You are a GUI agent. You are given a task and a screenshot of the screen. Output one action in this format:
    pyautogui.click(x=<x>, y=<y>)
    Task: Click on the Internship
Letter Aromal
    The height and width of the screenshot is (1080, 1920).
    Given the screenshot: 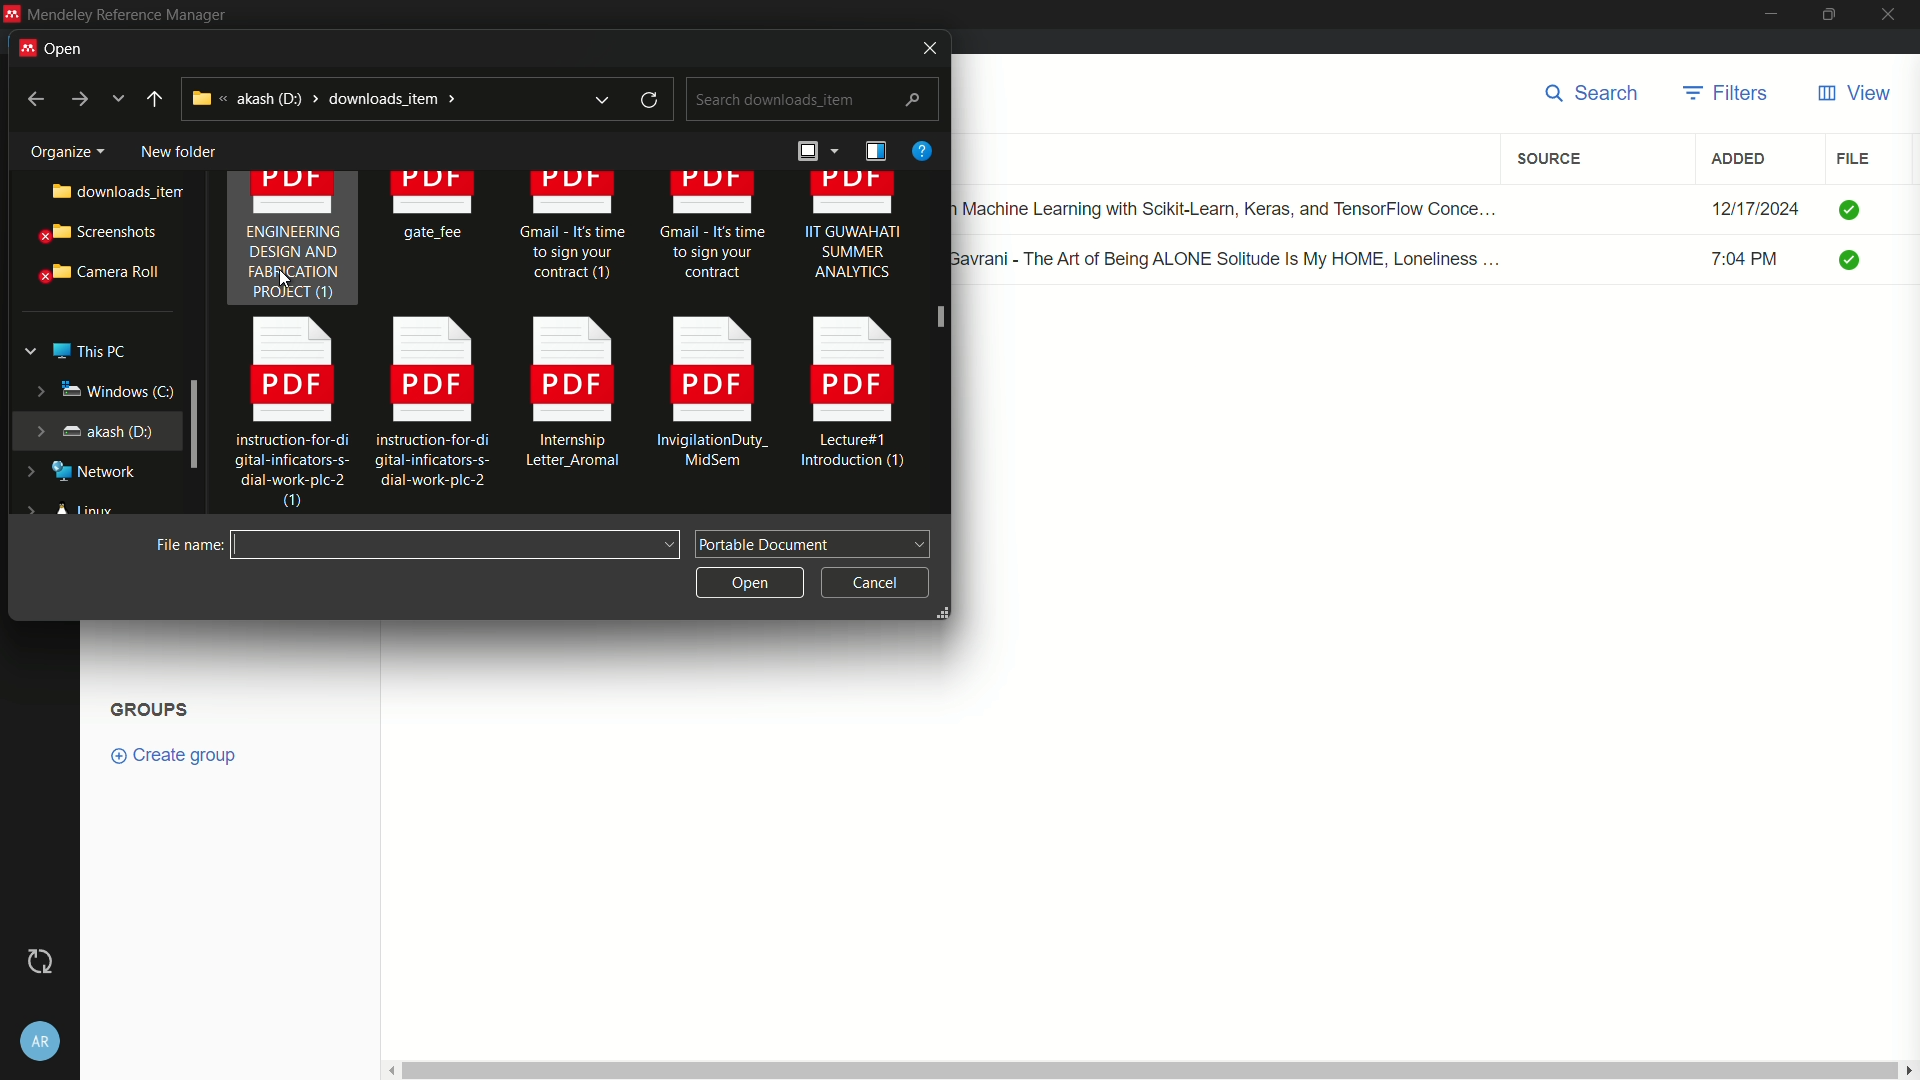 What is the action you would take?
    pyautogui.click(x=566, y=399)
    